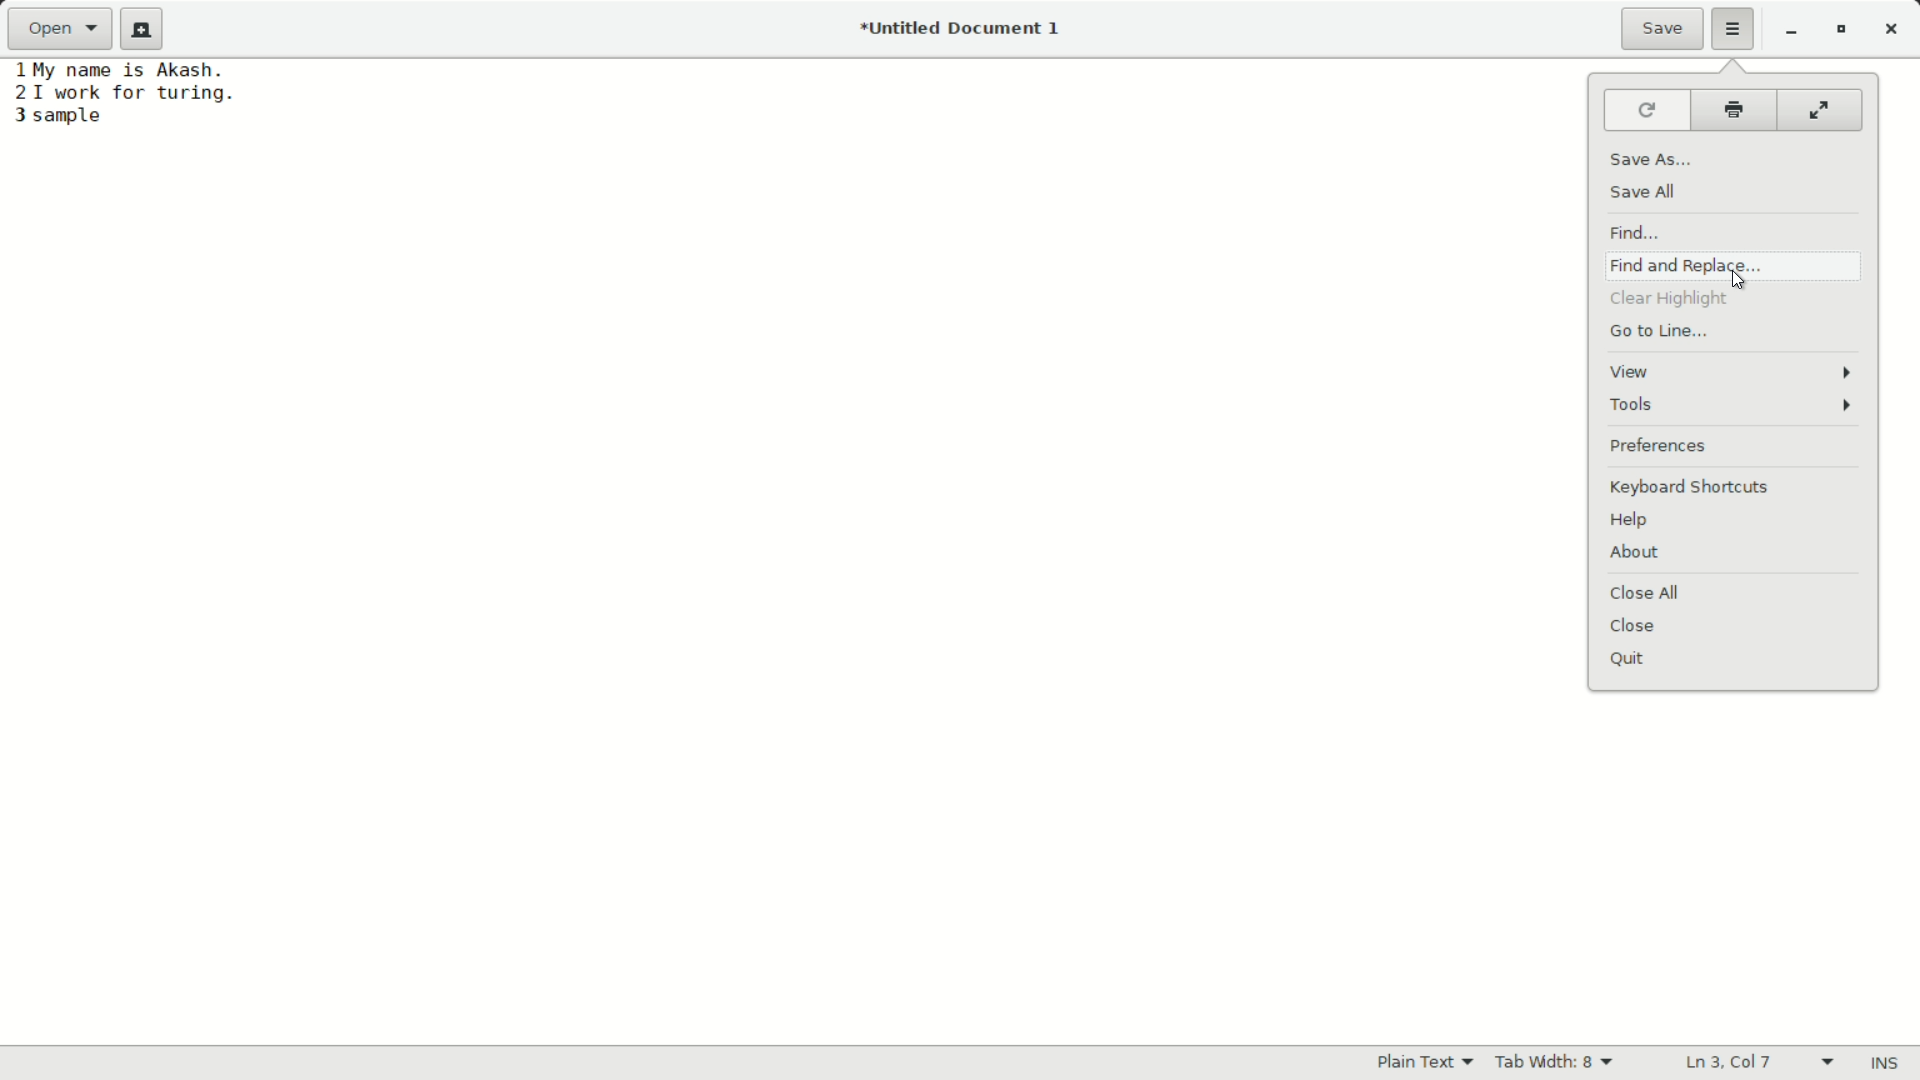 Image resolution: width=1920 pixels, height=1080 pixels. What do you see at coordinates (1839, 30) in the screenshot?
I see `maximize or restore` at bounding box center [1839, 30].